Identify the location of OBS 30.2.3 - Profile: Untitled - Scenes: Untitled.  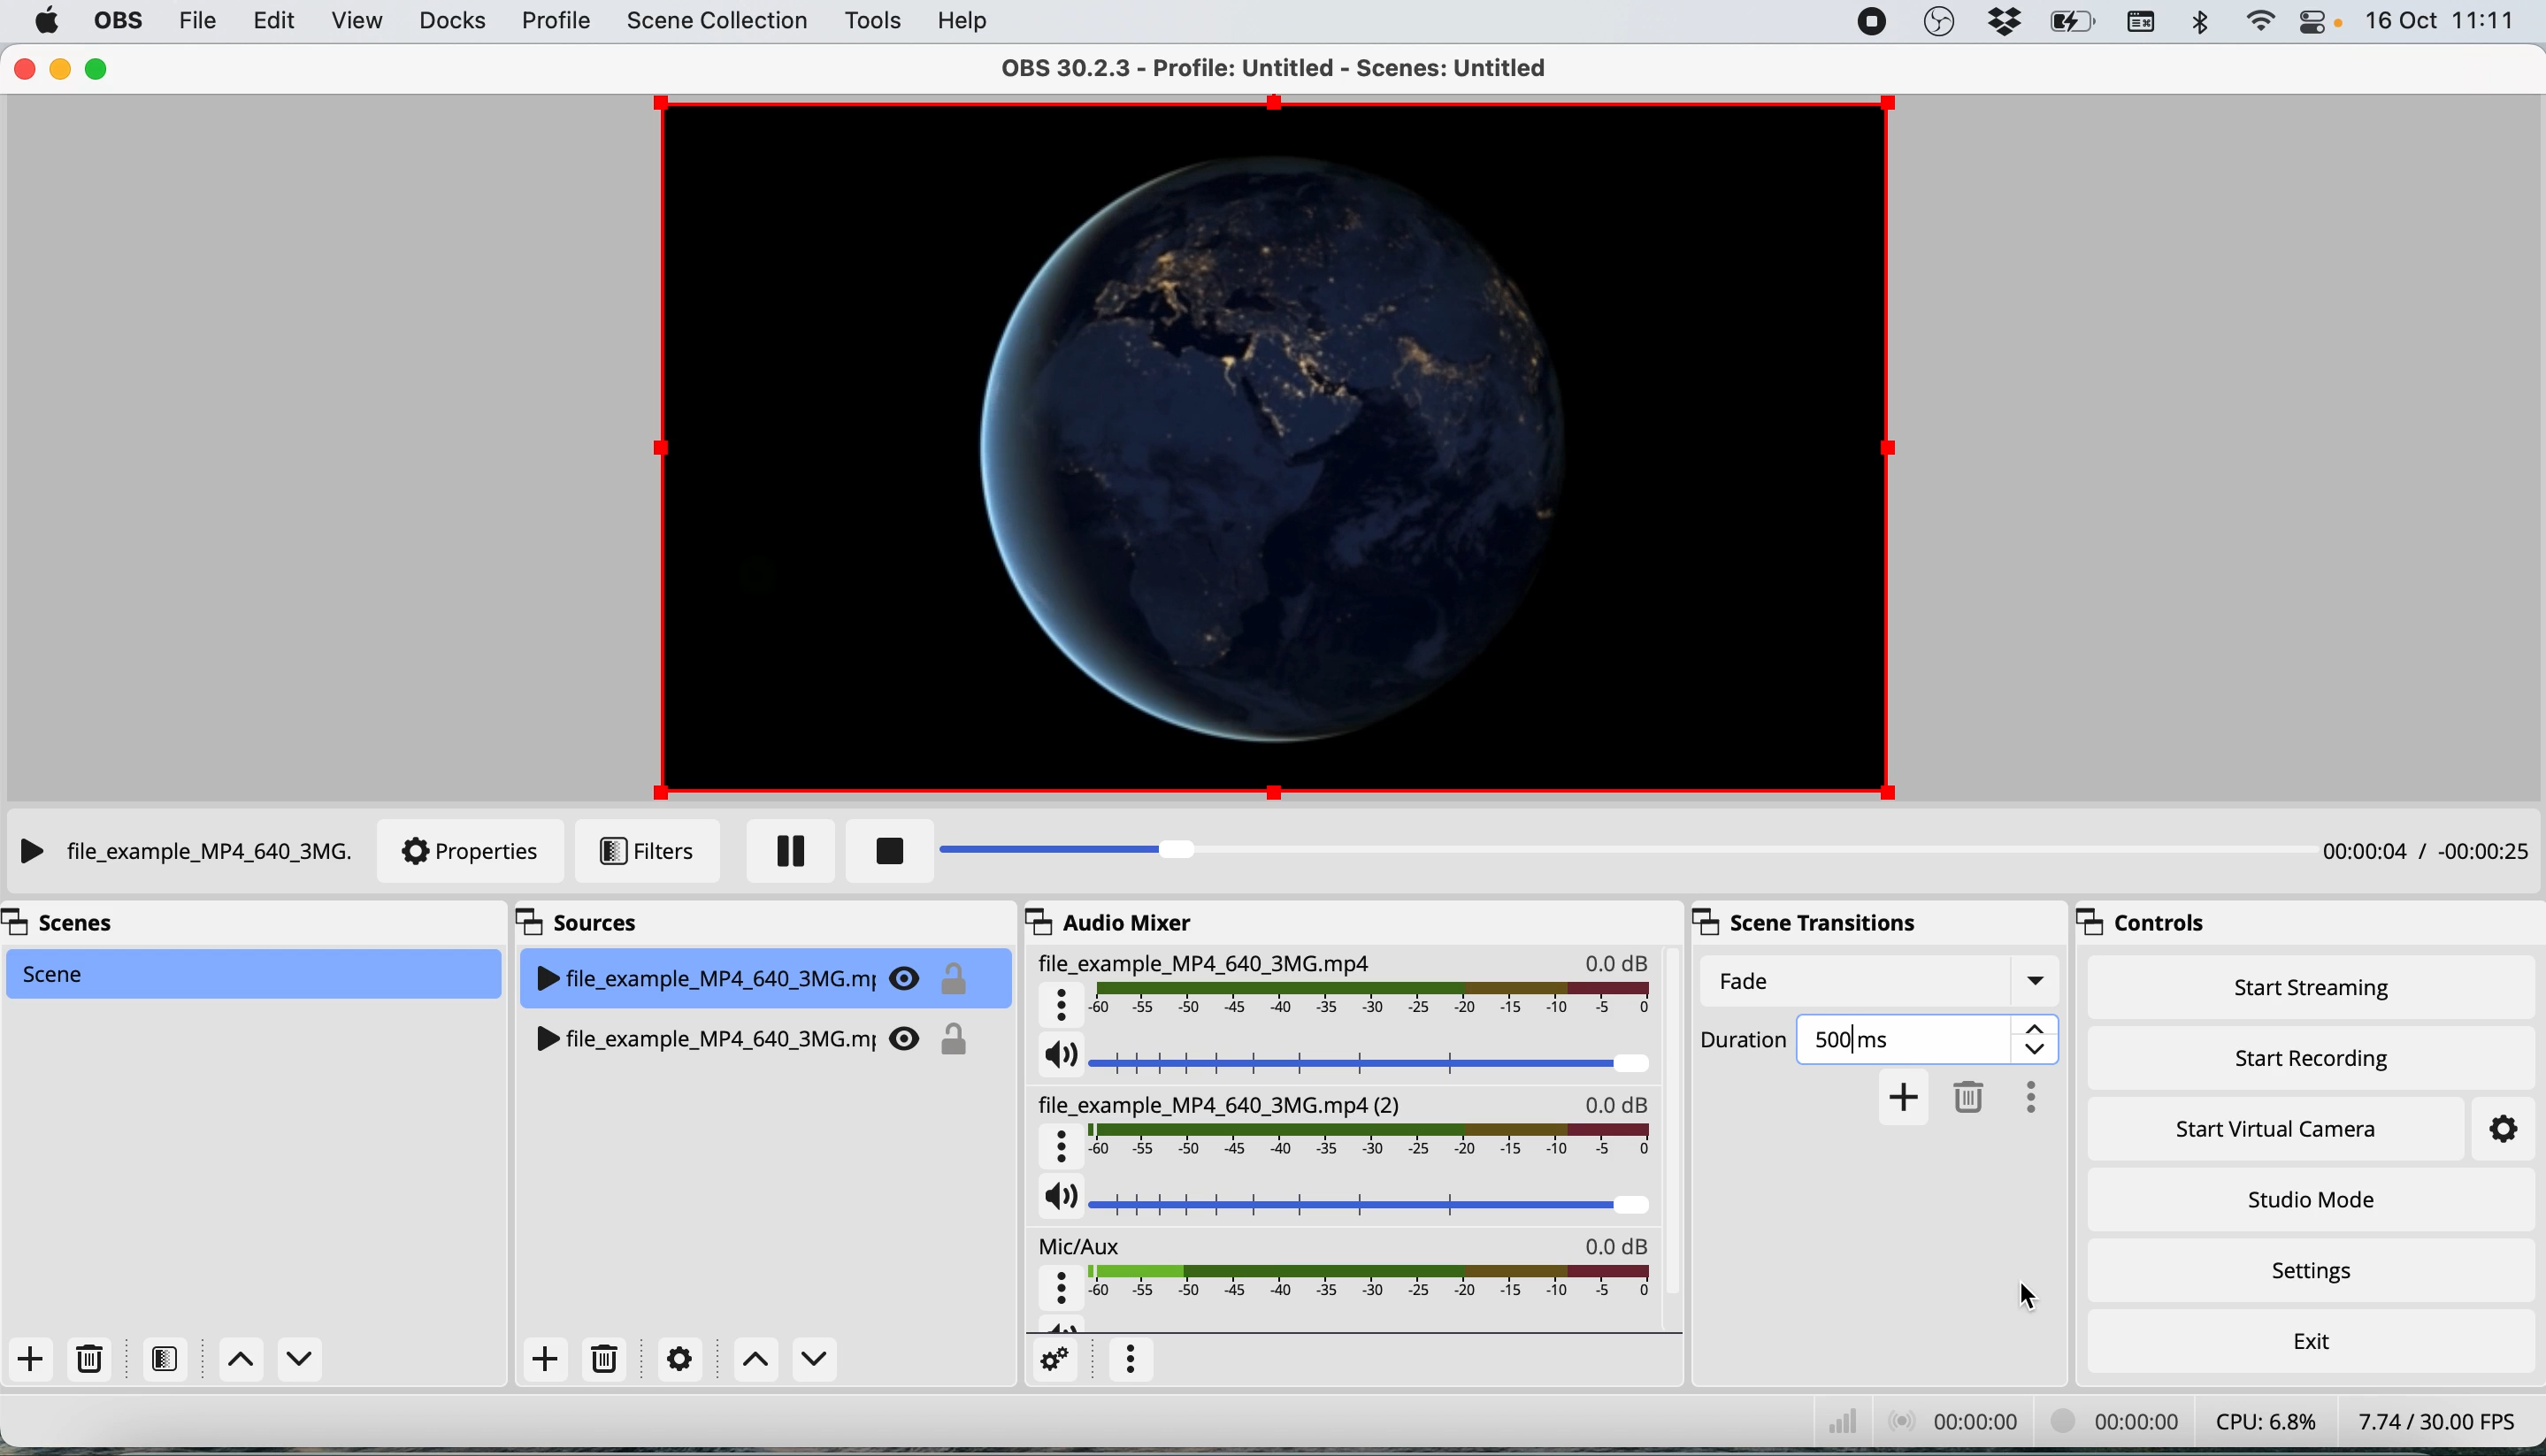
(1287, 67).